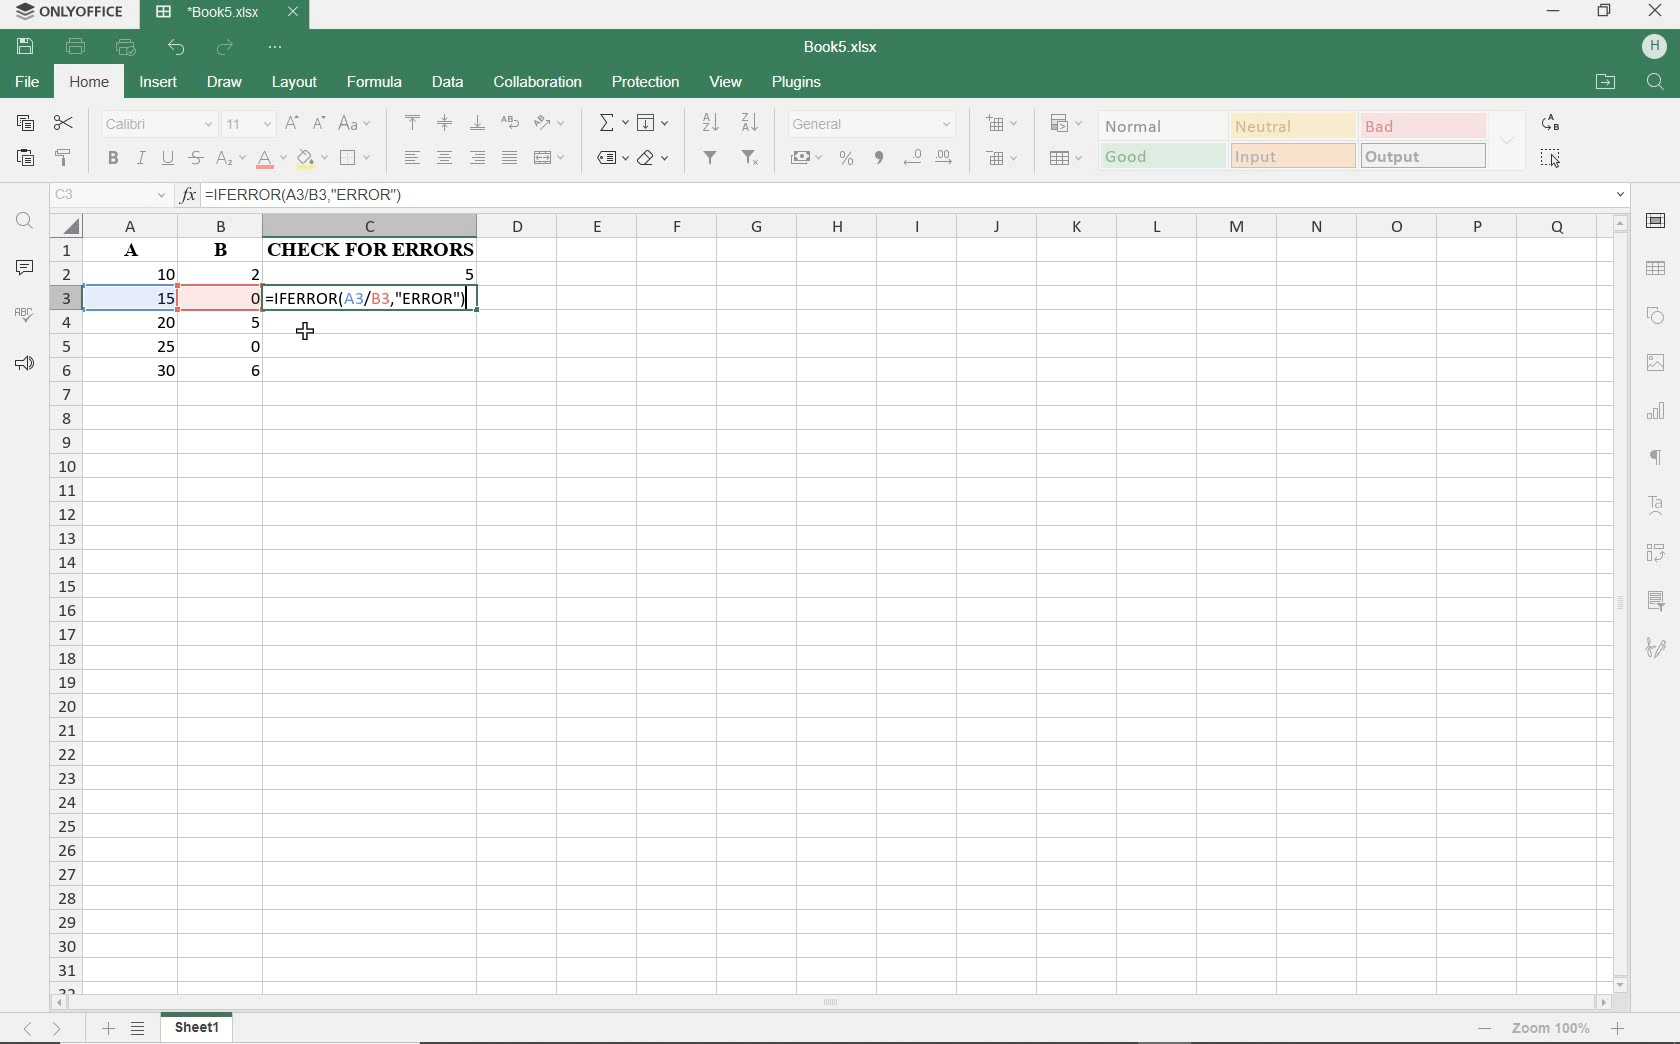 The image size is (1680, 1044). What do you see at coordinates (1423, 125) in the screenshot?
I see `BAD` at bounding box center [1423, 125].